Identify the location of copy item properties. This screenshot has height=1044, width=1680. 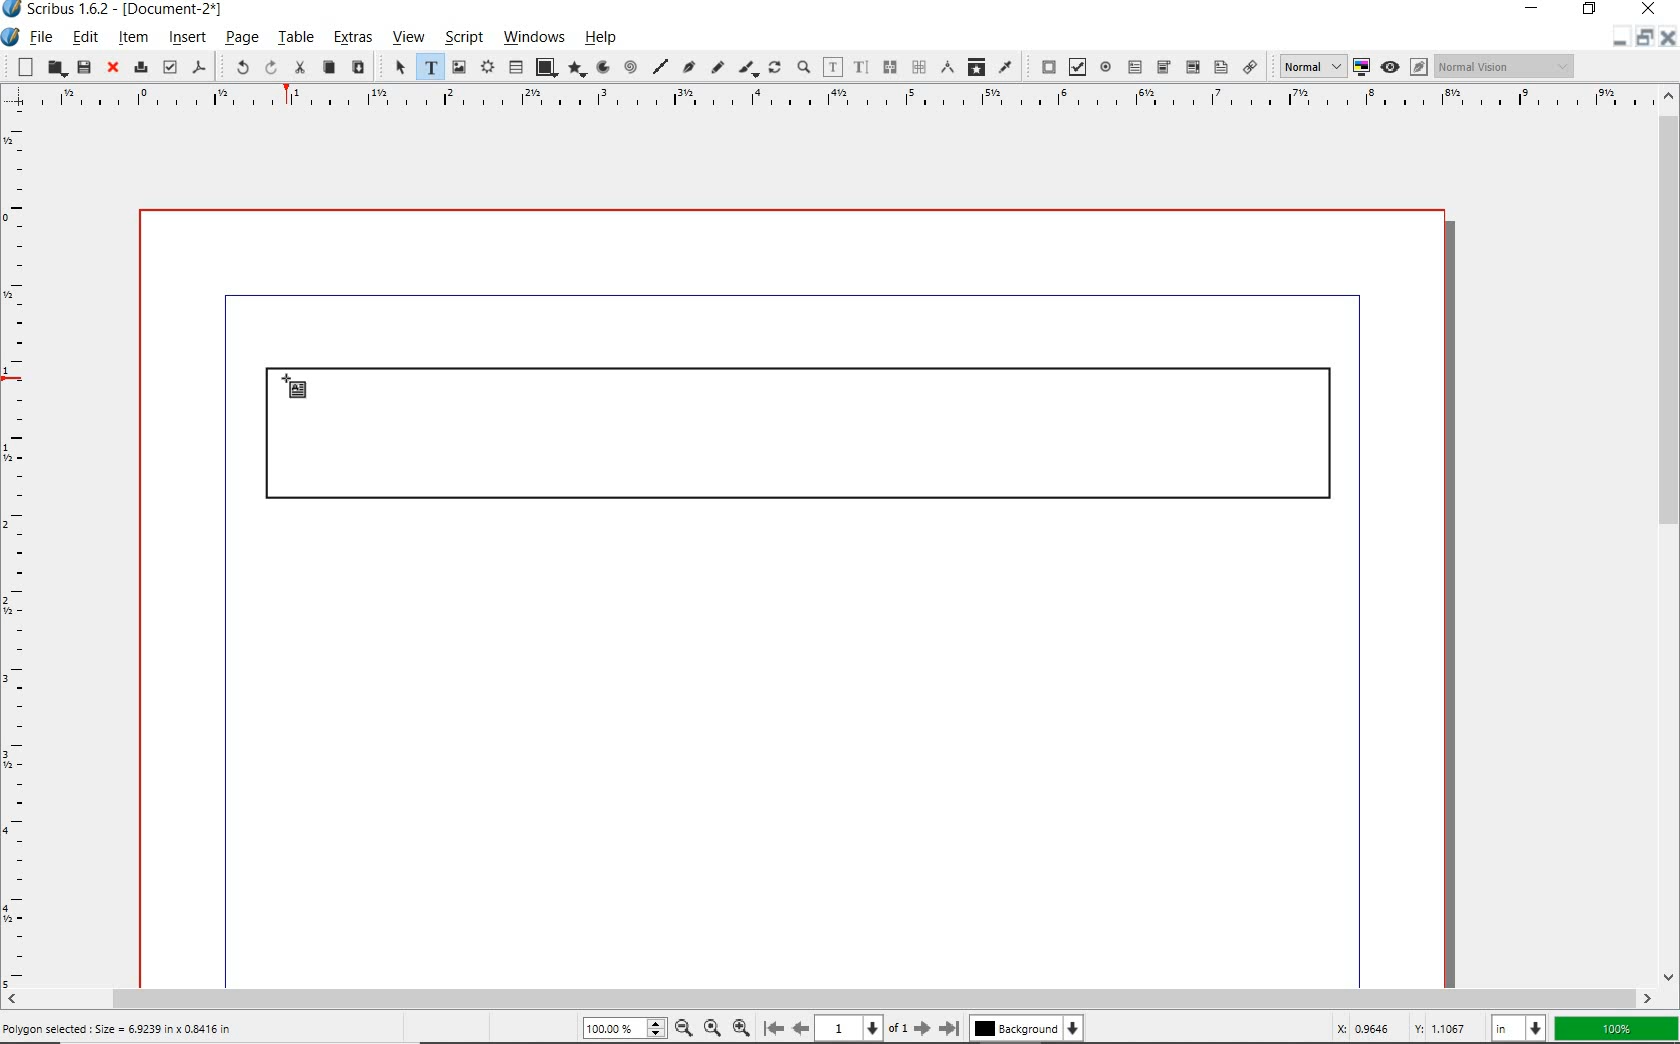
(976, 66).